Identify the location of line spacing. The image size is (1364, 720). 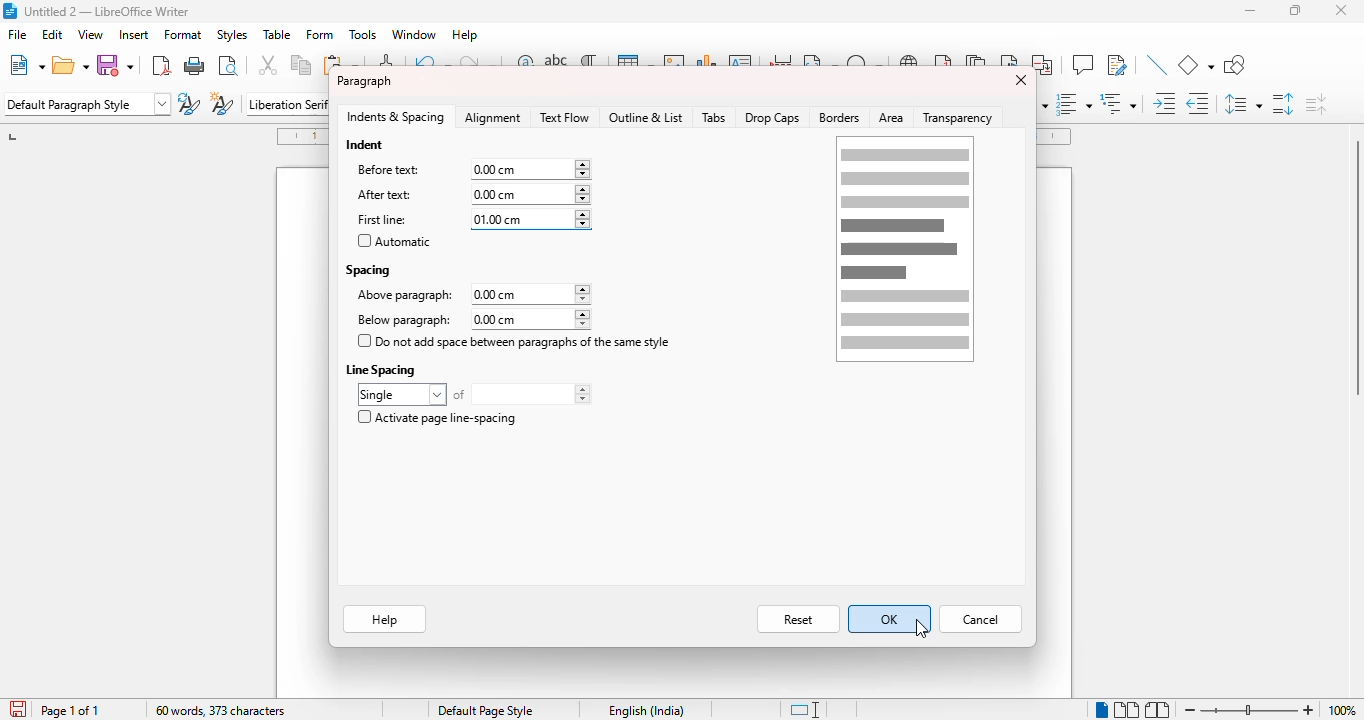
(383, 369).